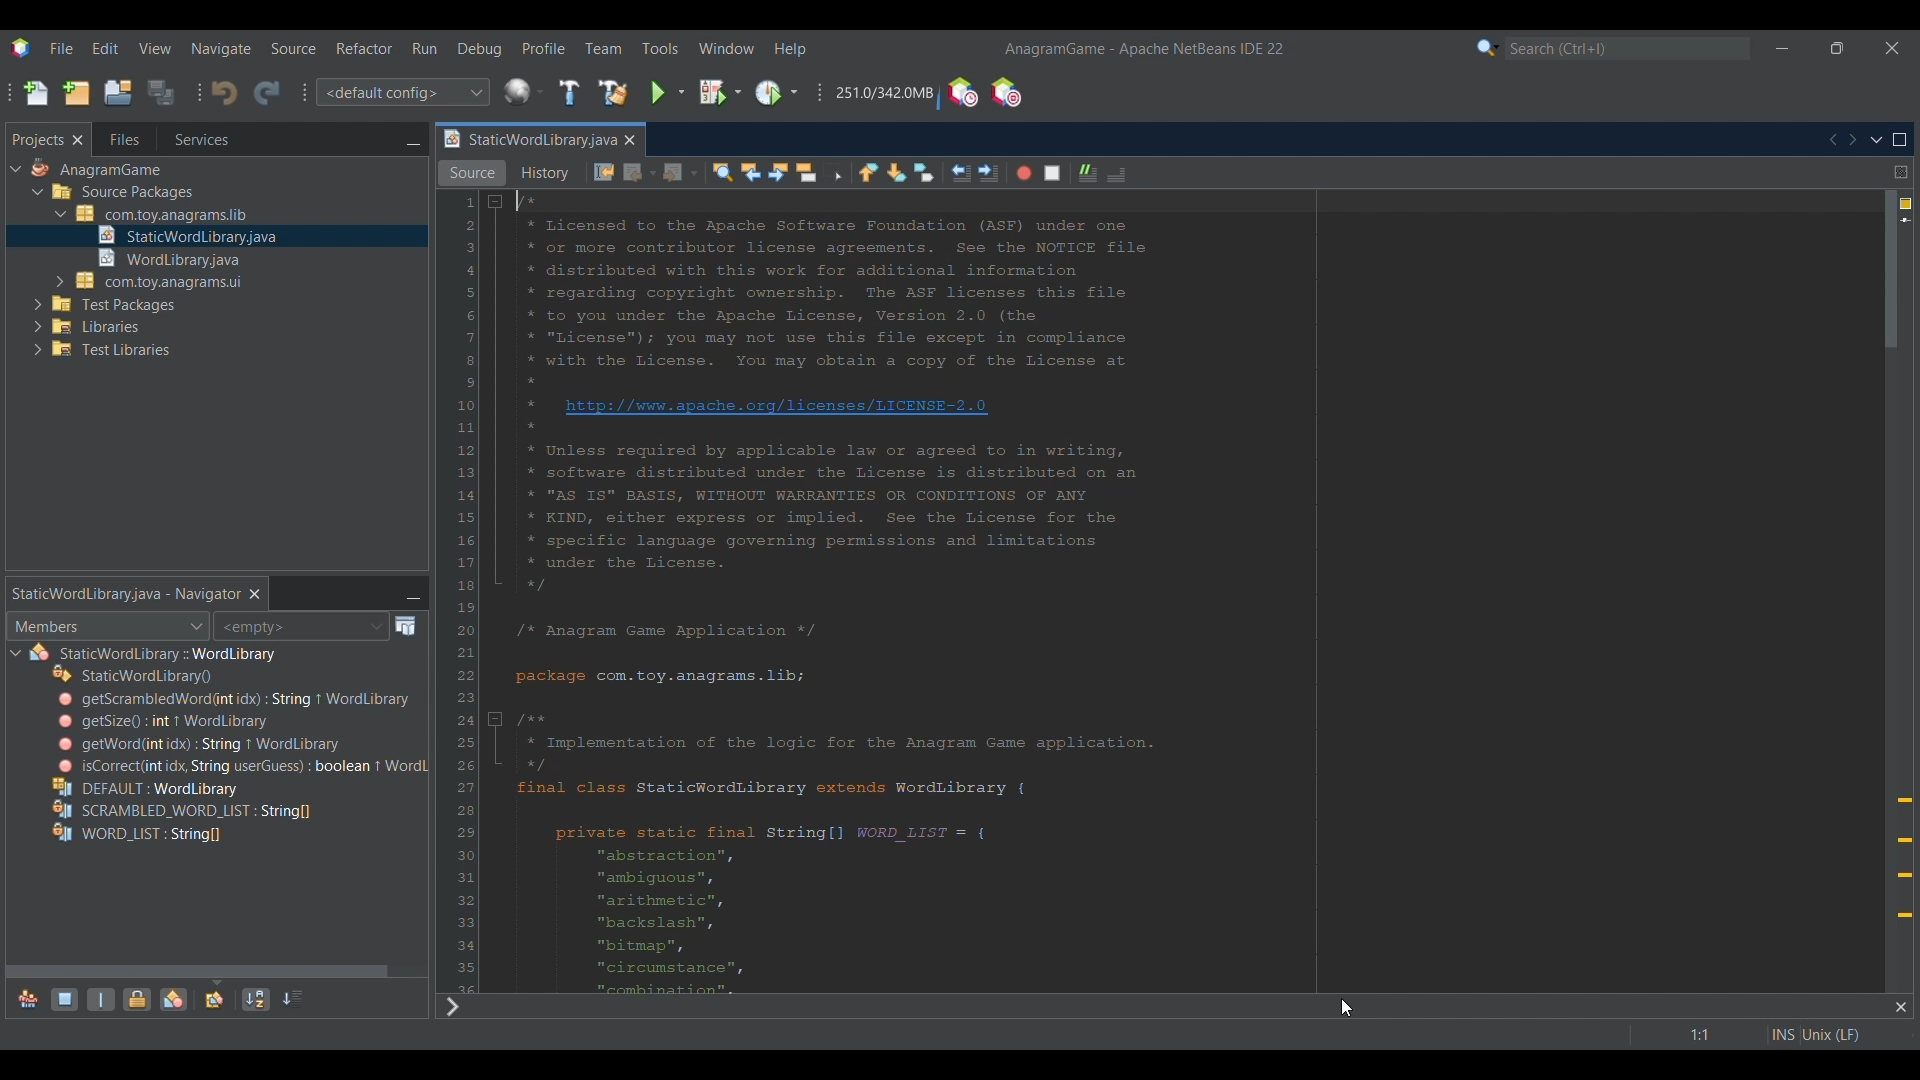 The image size is (1920, 1080). What do you see at coordinates (78, 140) in the screenshot?
I see `Close Projects` at bounding box center [78, 140].